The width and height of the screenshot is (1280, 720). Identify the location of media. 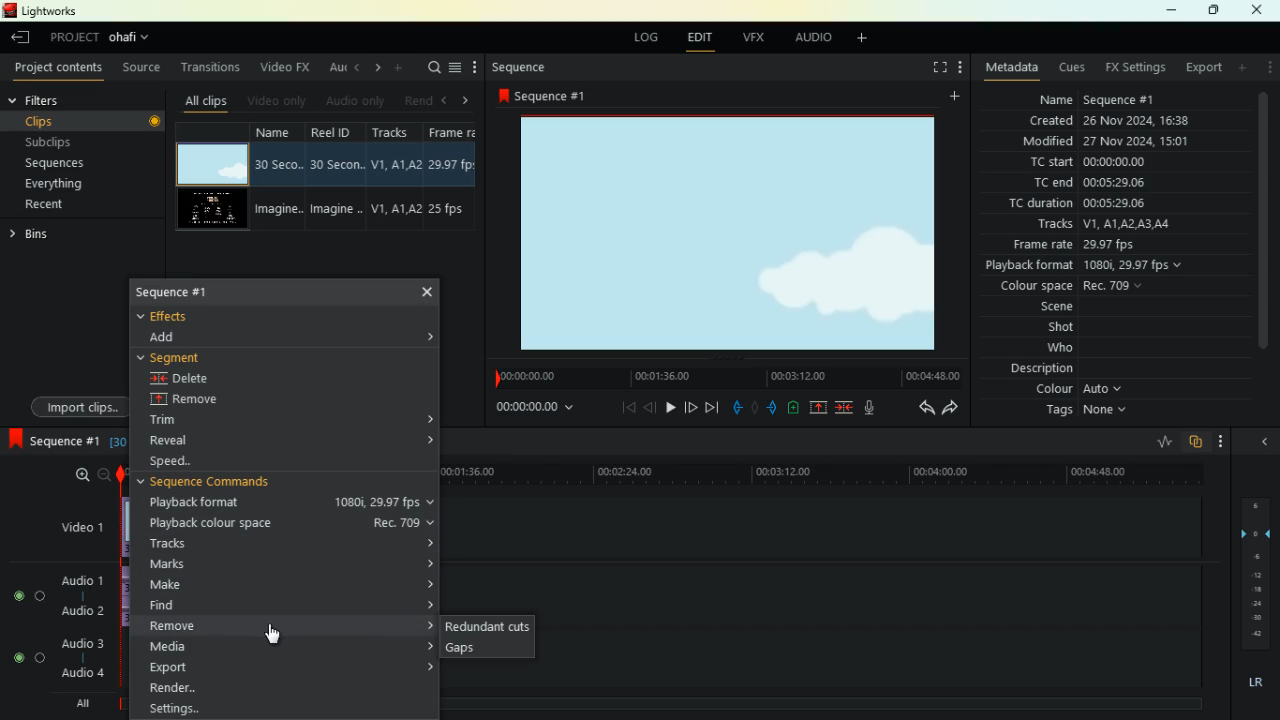
(287, 648).